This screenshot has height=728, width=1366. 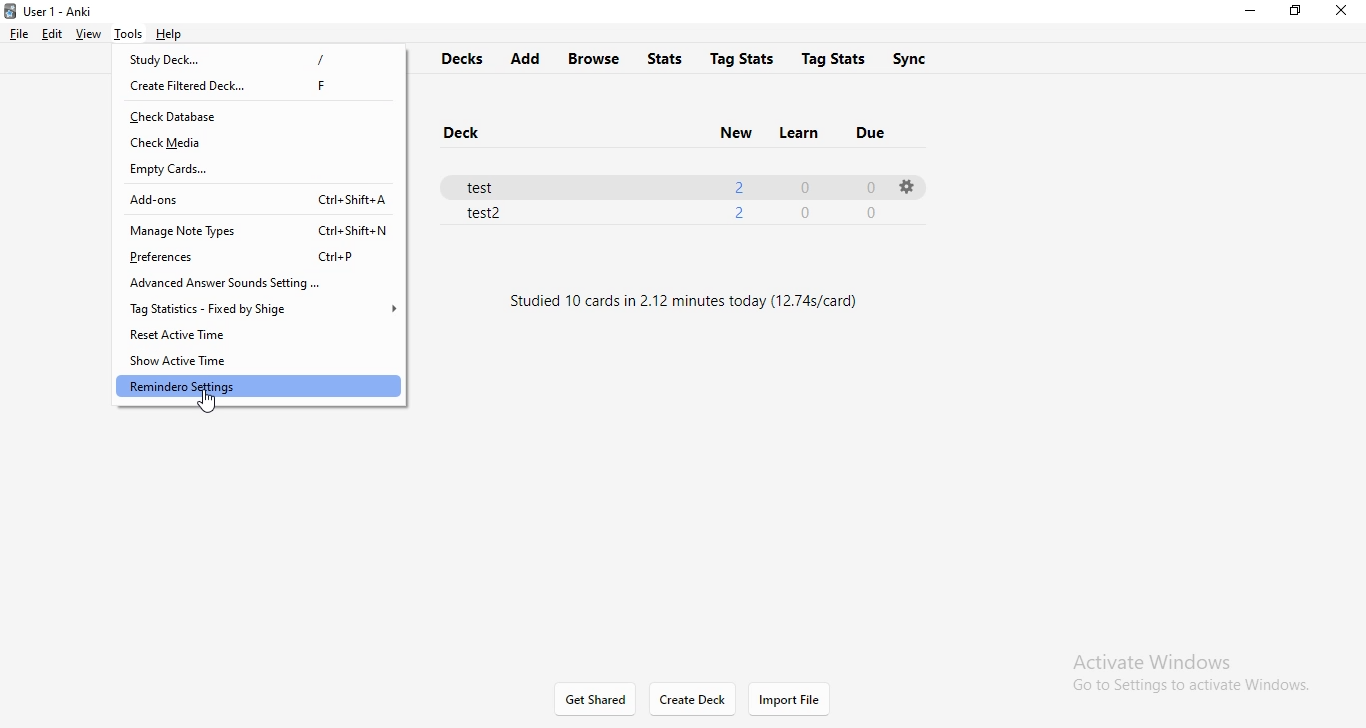 What do you see at coordinates (257, 119) in the screenshot?
I see `check database` at bounding box center [257, 119].